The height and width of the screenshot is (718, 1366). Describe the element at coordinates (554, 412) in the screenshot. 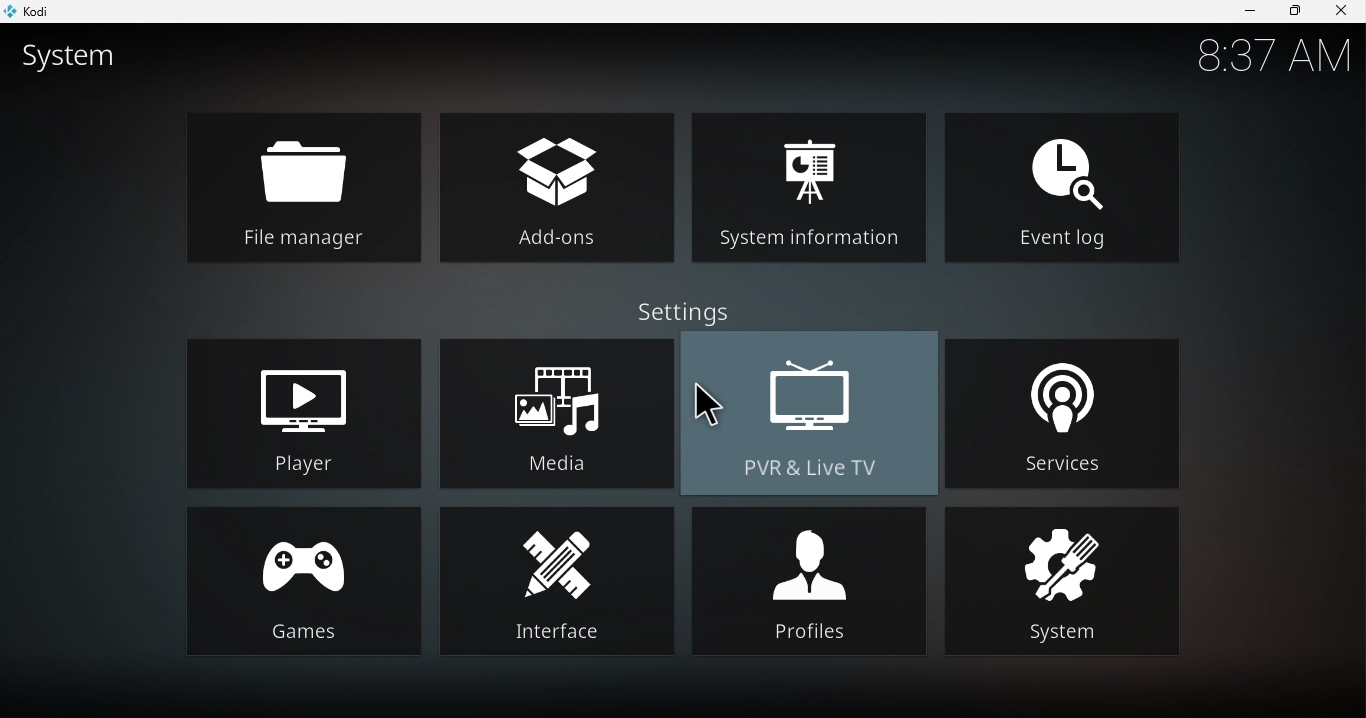

I see `Media` at that location.